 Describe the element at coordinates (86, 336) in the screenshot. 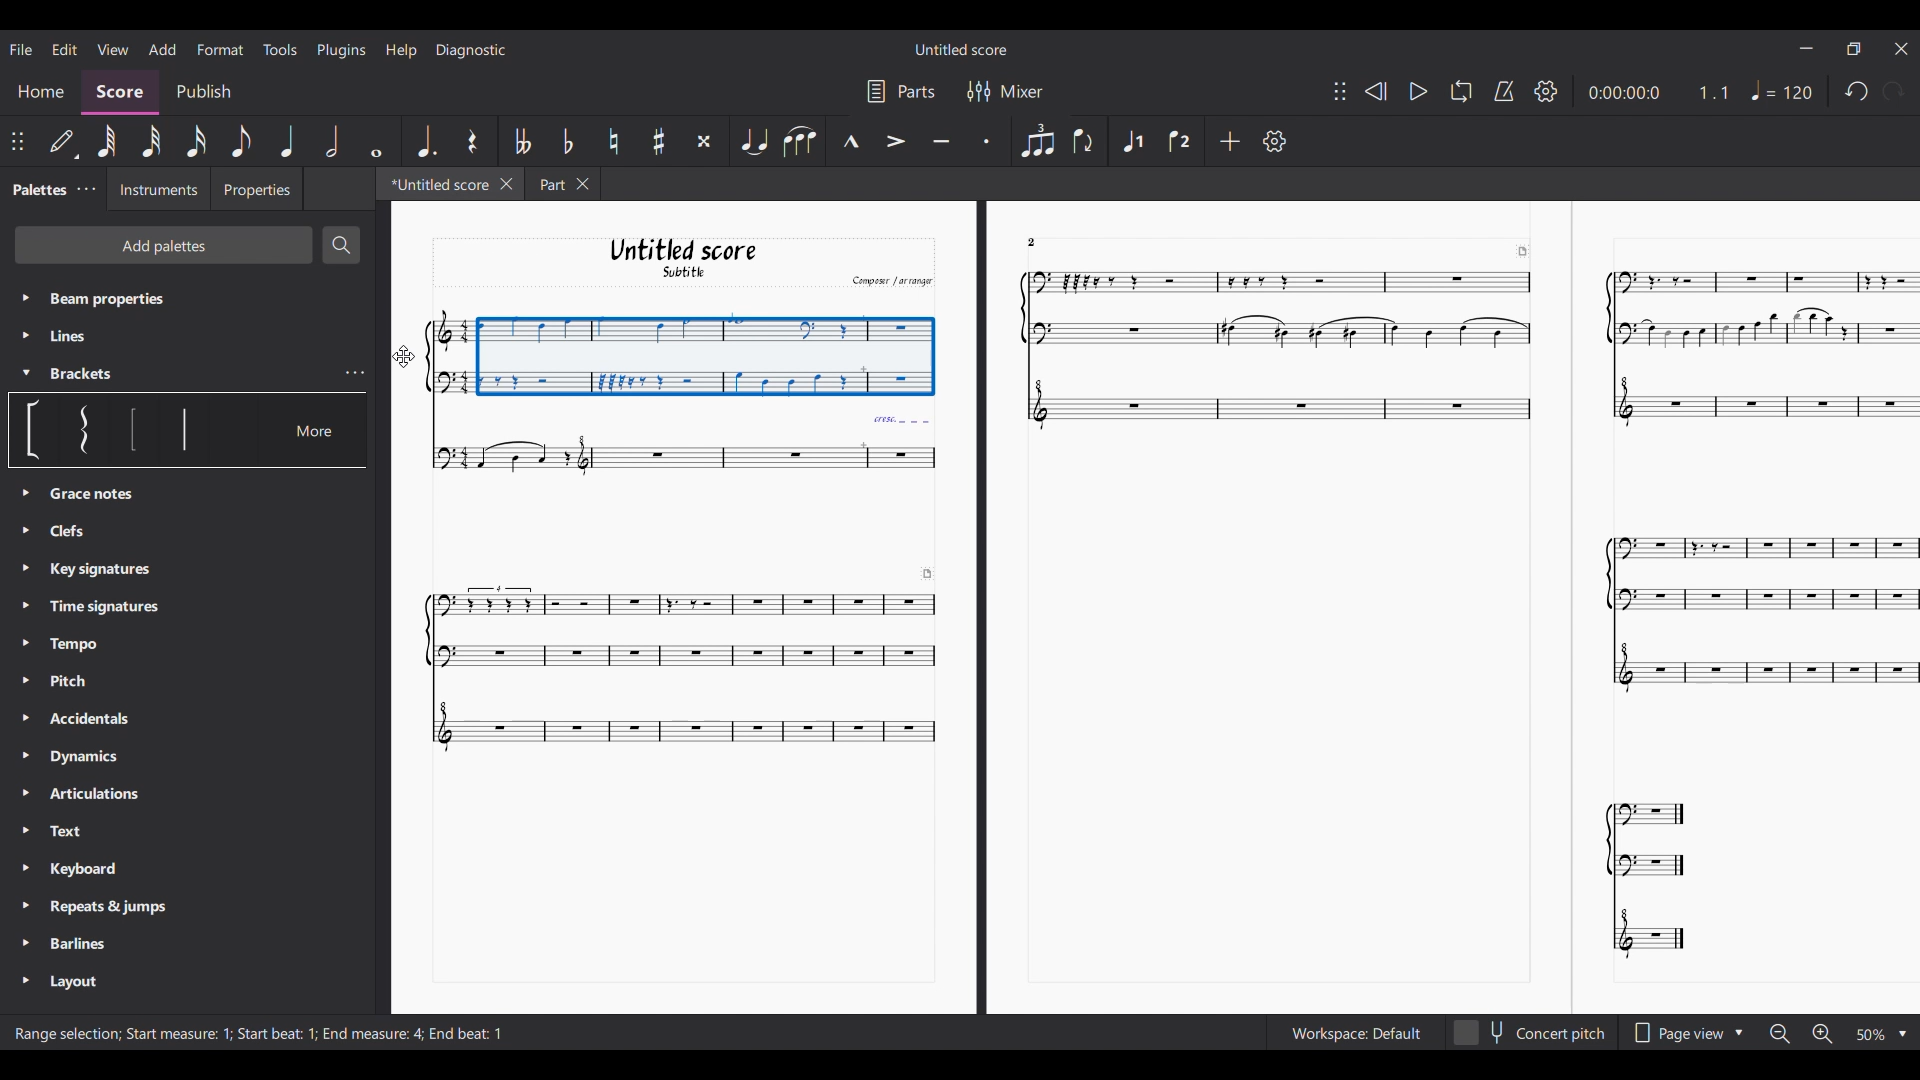

I see `Line` at that location.